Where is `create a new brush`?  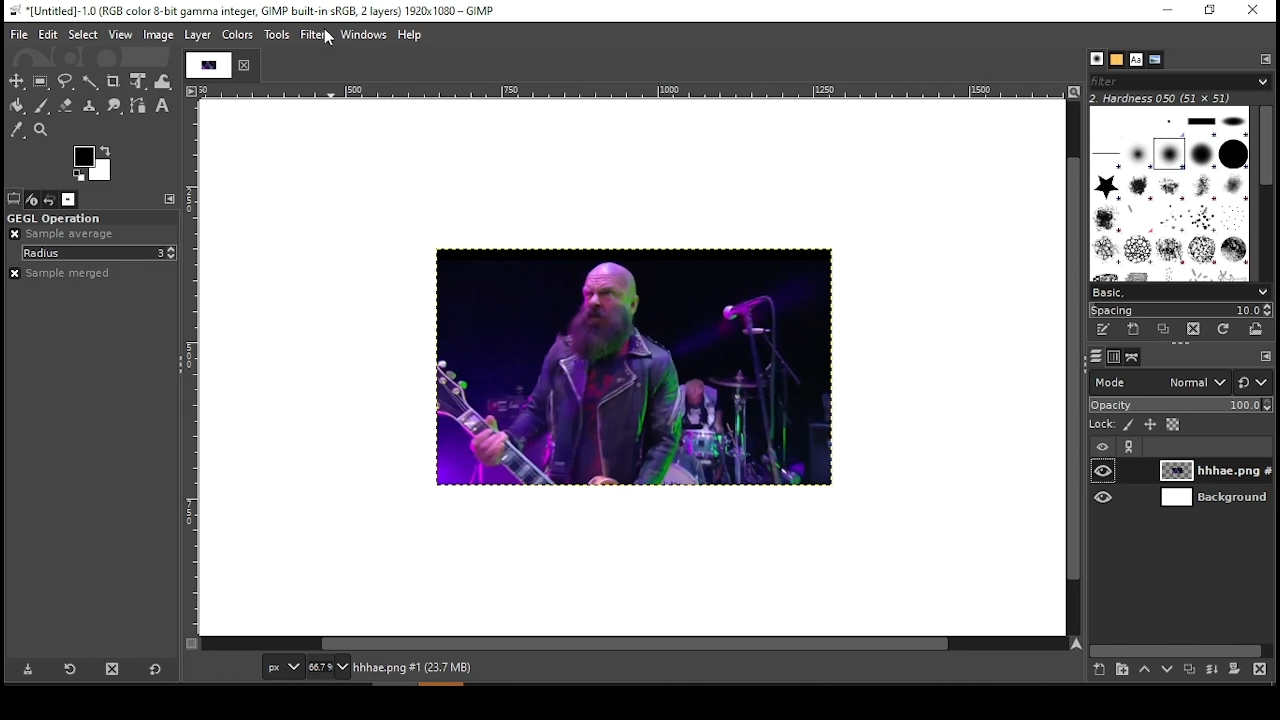 create a new brush is located at coordinates (1137, 331).